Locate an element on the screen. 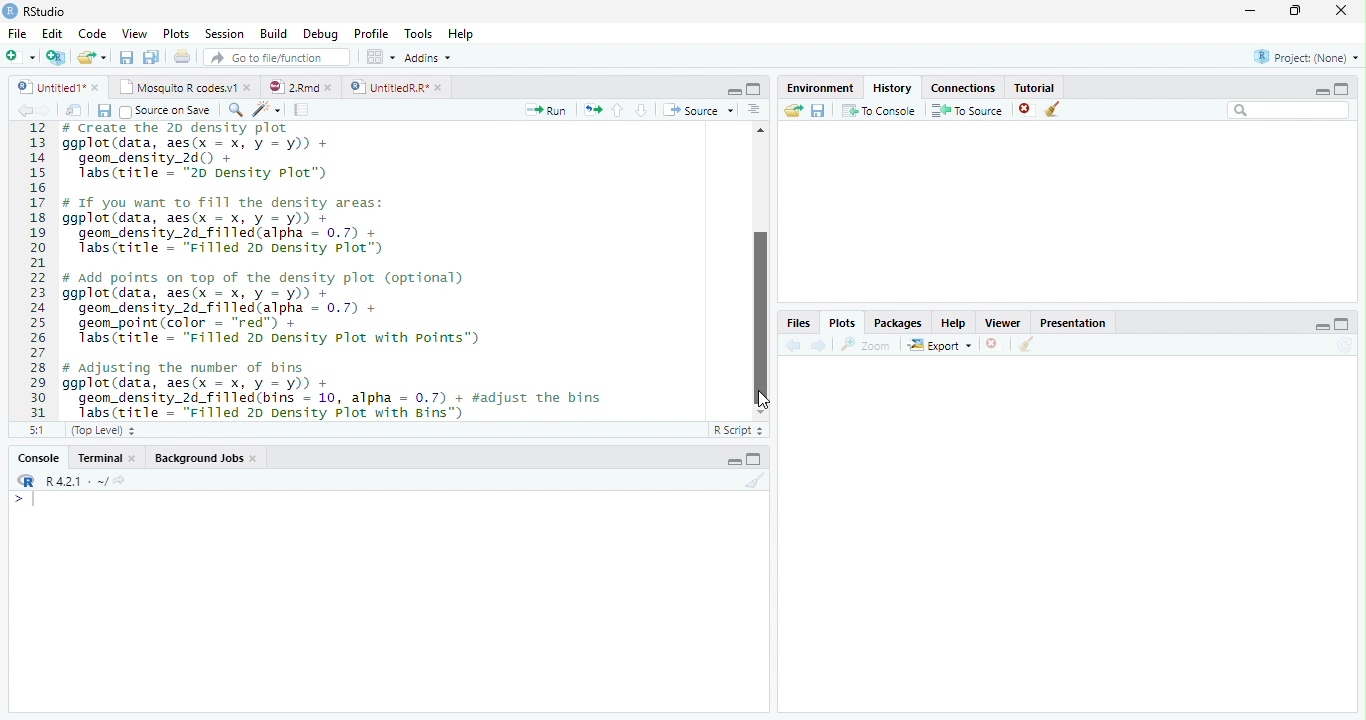  close is located at coordinates (250, 88).